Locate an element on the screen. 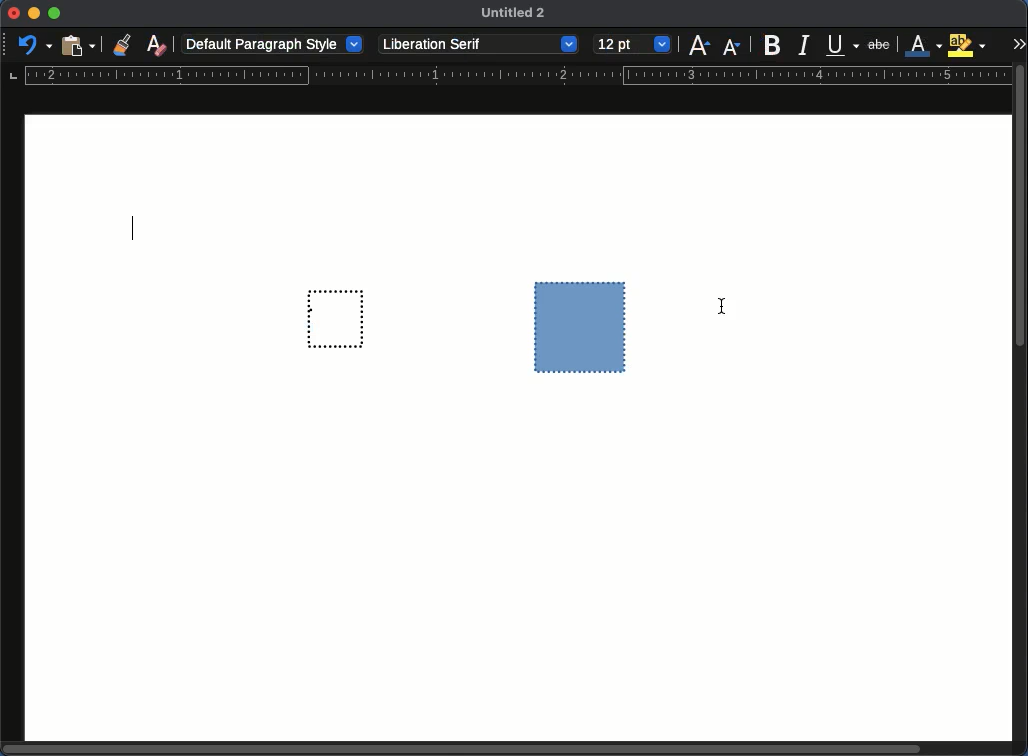 This screenshot has width=1028, height=756. strikethrough is located at coordinates (879, 44).